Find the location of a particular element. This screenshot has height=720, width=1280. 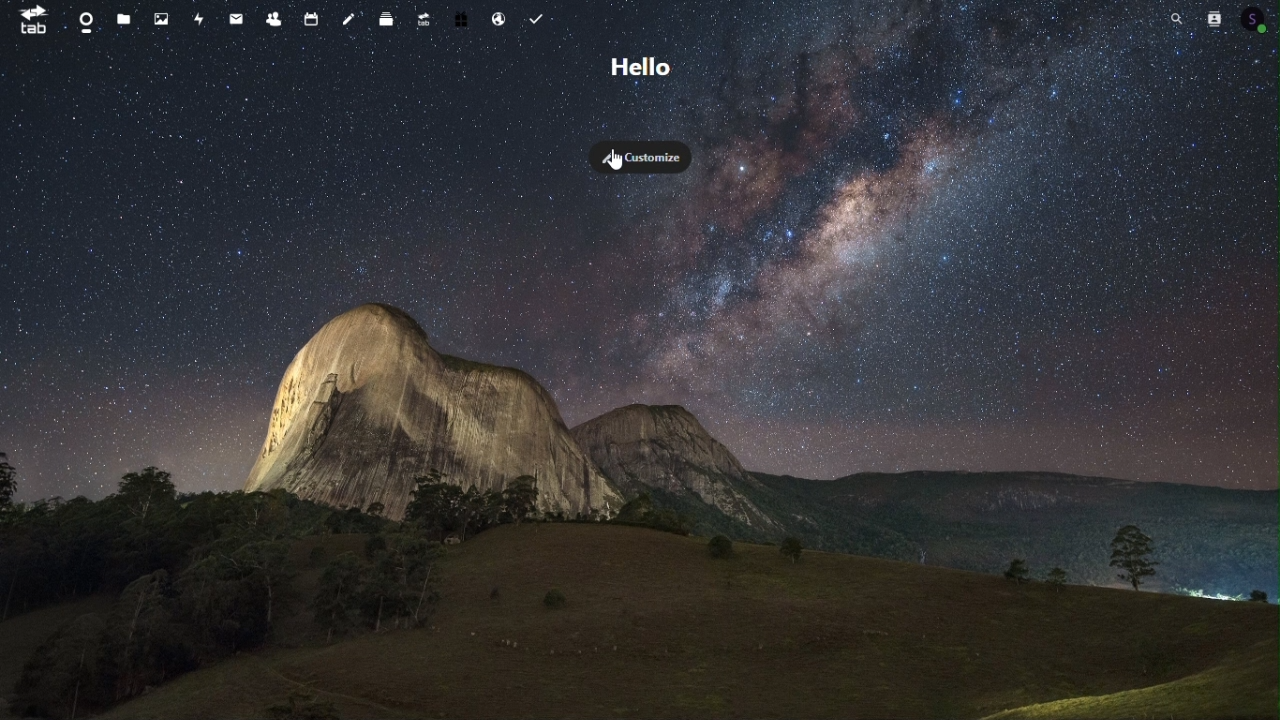

Photos is located at coordinates (162, 16).